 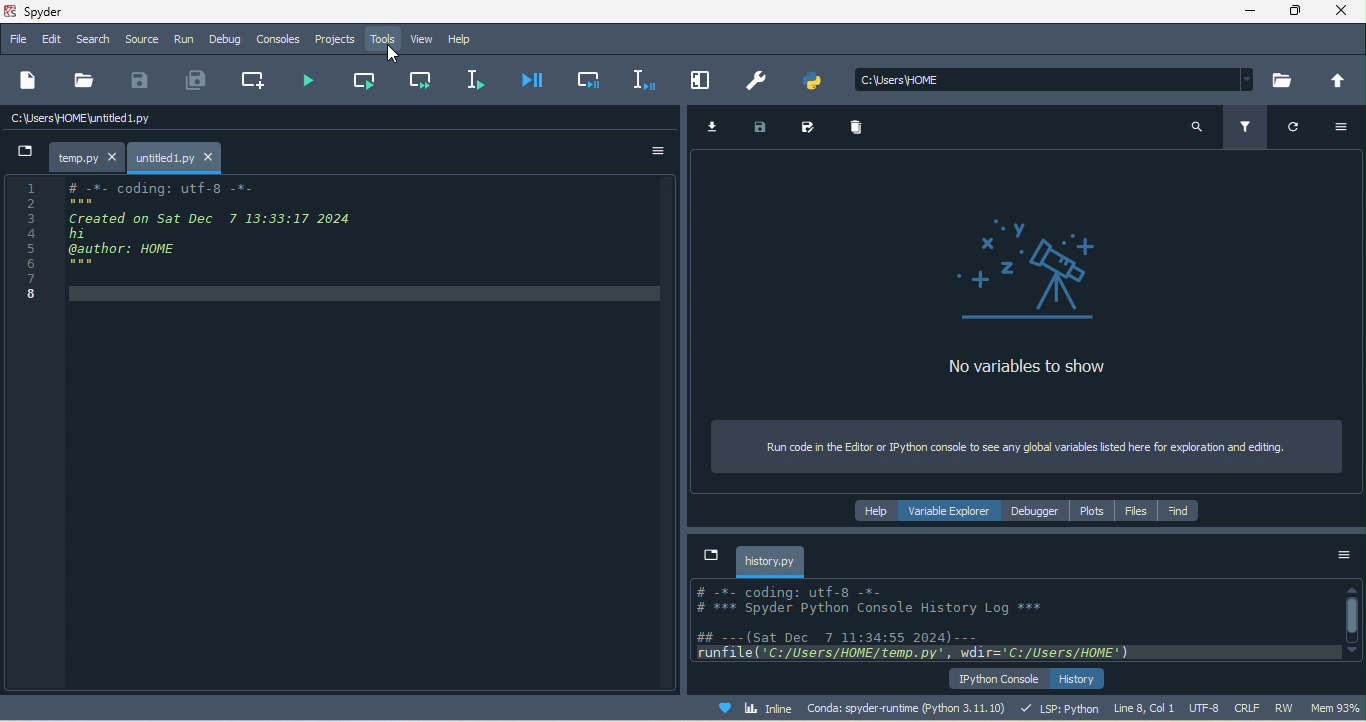 What do you see at coordinates (1092, 512) in the screenshot?
I see `plots` at bounding box center [1092, 512].